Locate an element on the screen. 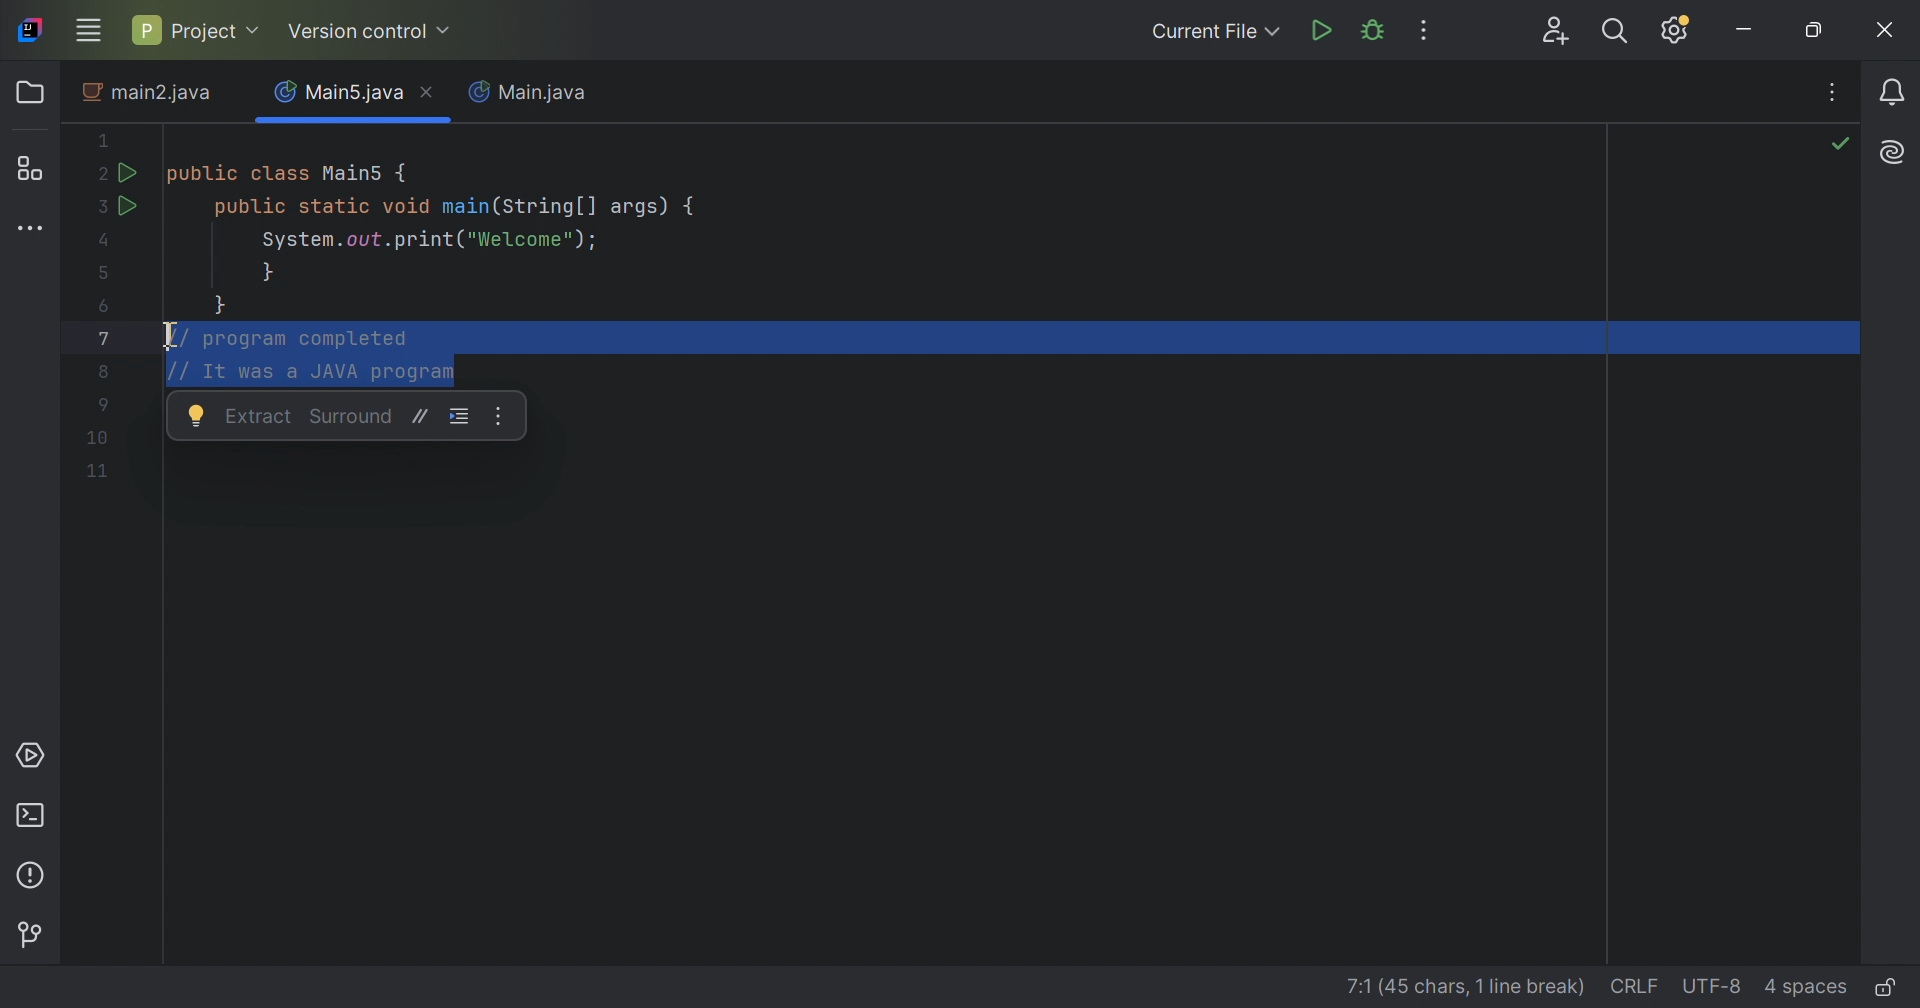  Project is located at coordinates (198, 27).